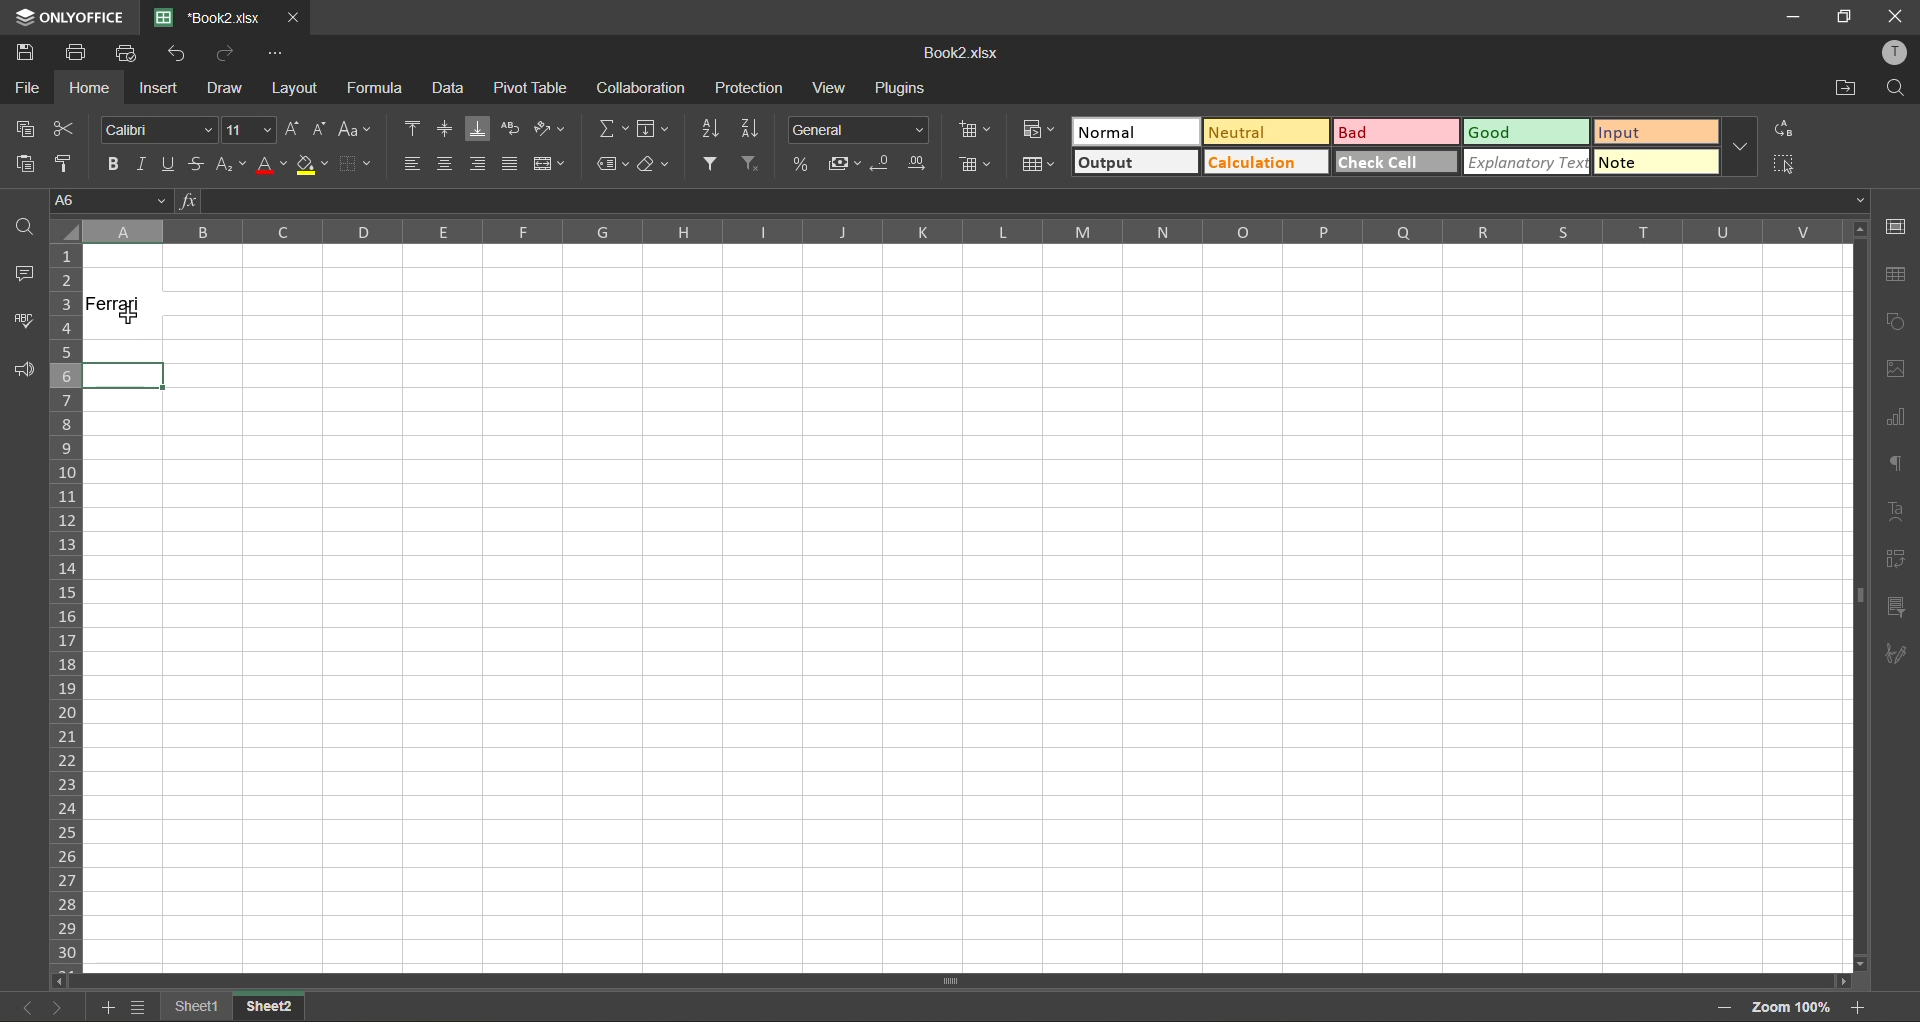 This screenshot has width=1920, height=1022. Describe the element at coordinates (914, 163) in the screenshot. I see `increase decimal` at that location.